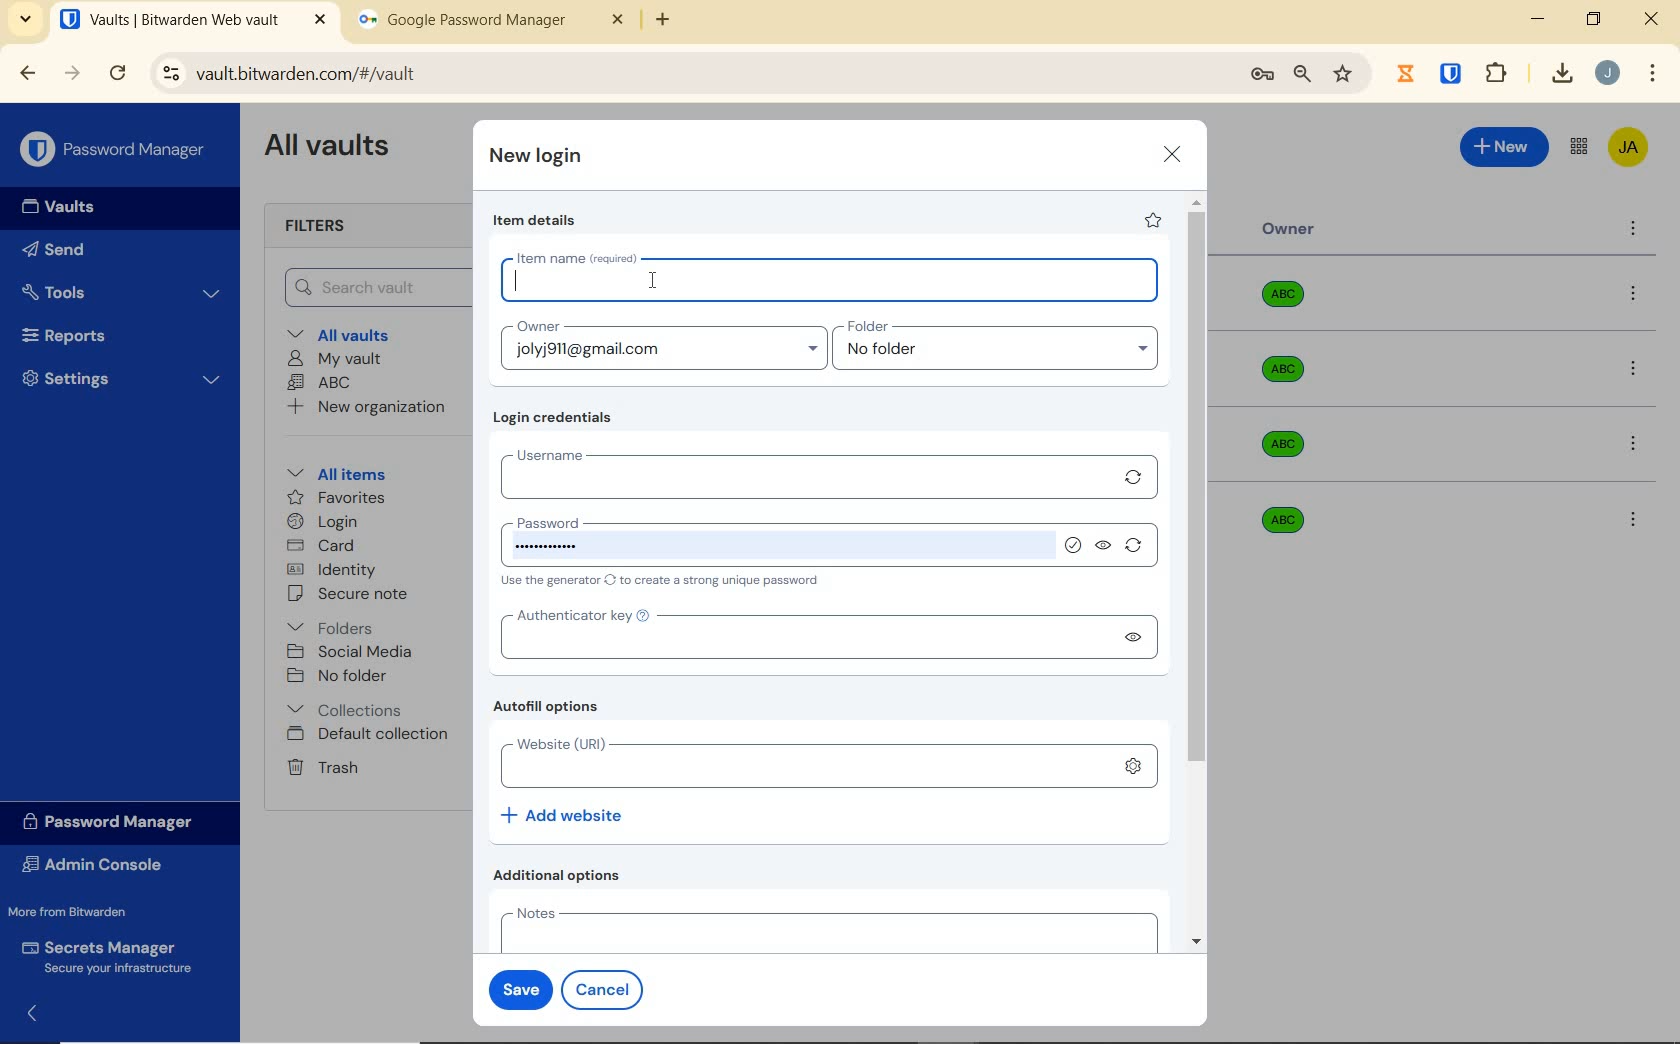 Image resolution: width=1680 pixels, height=1044 pixels. Describe the element at coordinates (354, 594) in the screenshot. I see `secure note` at that location.